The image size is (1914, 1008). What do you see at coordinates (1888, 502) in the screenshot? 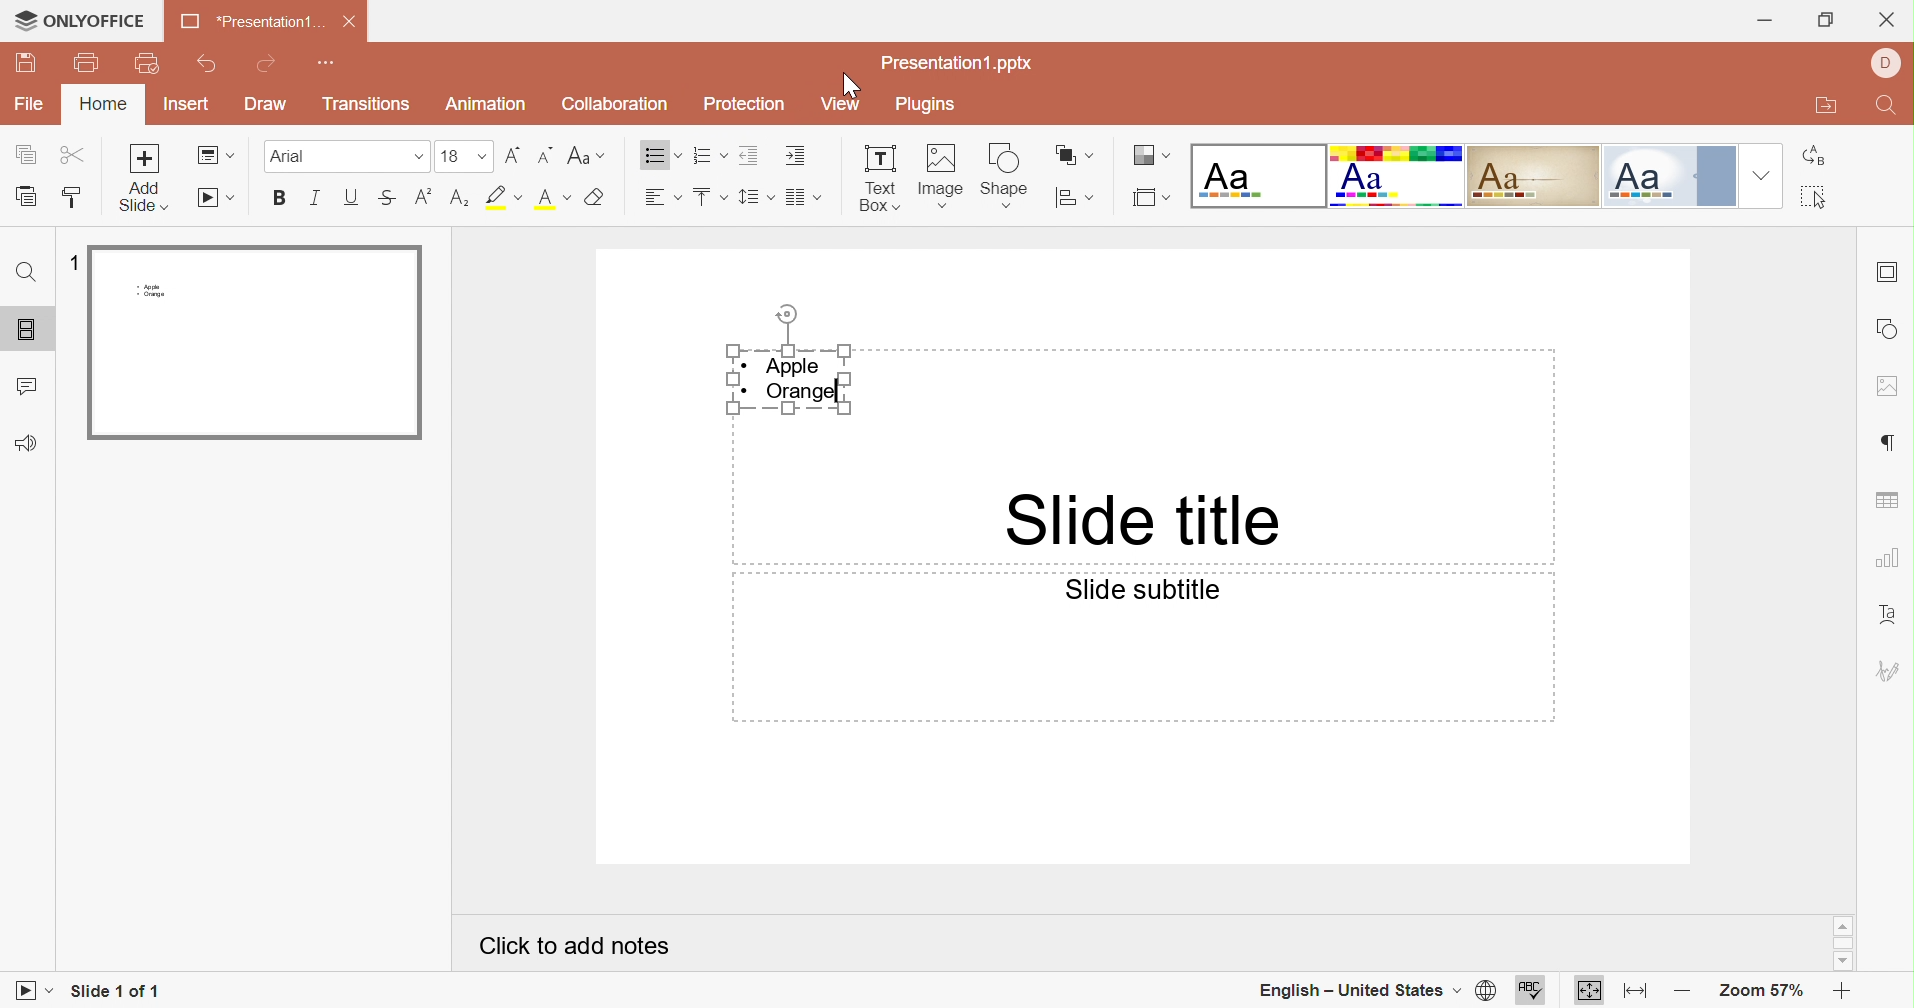
I see `table settings` at bounding box center [1888, 502].